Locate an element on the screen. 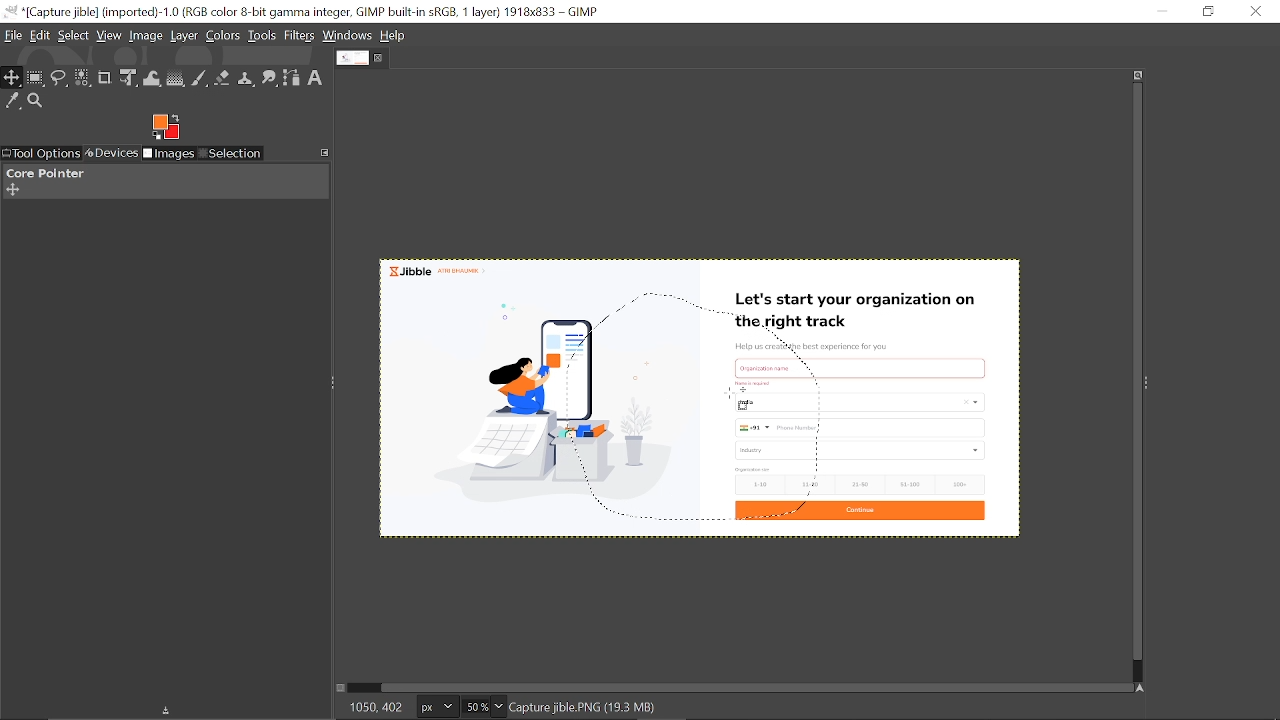  View is located at coordinates (109, 35).